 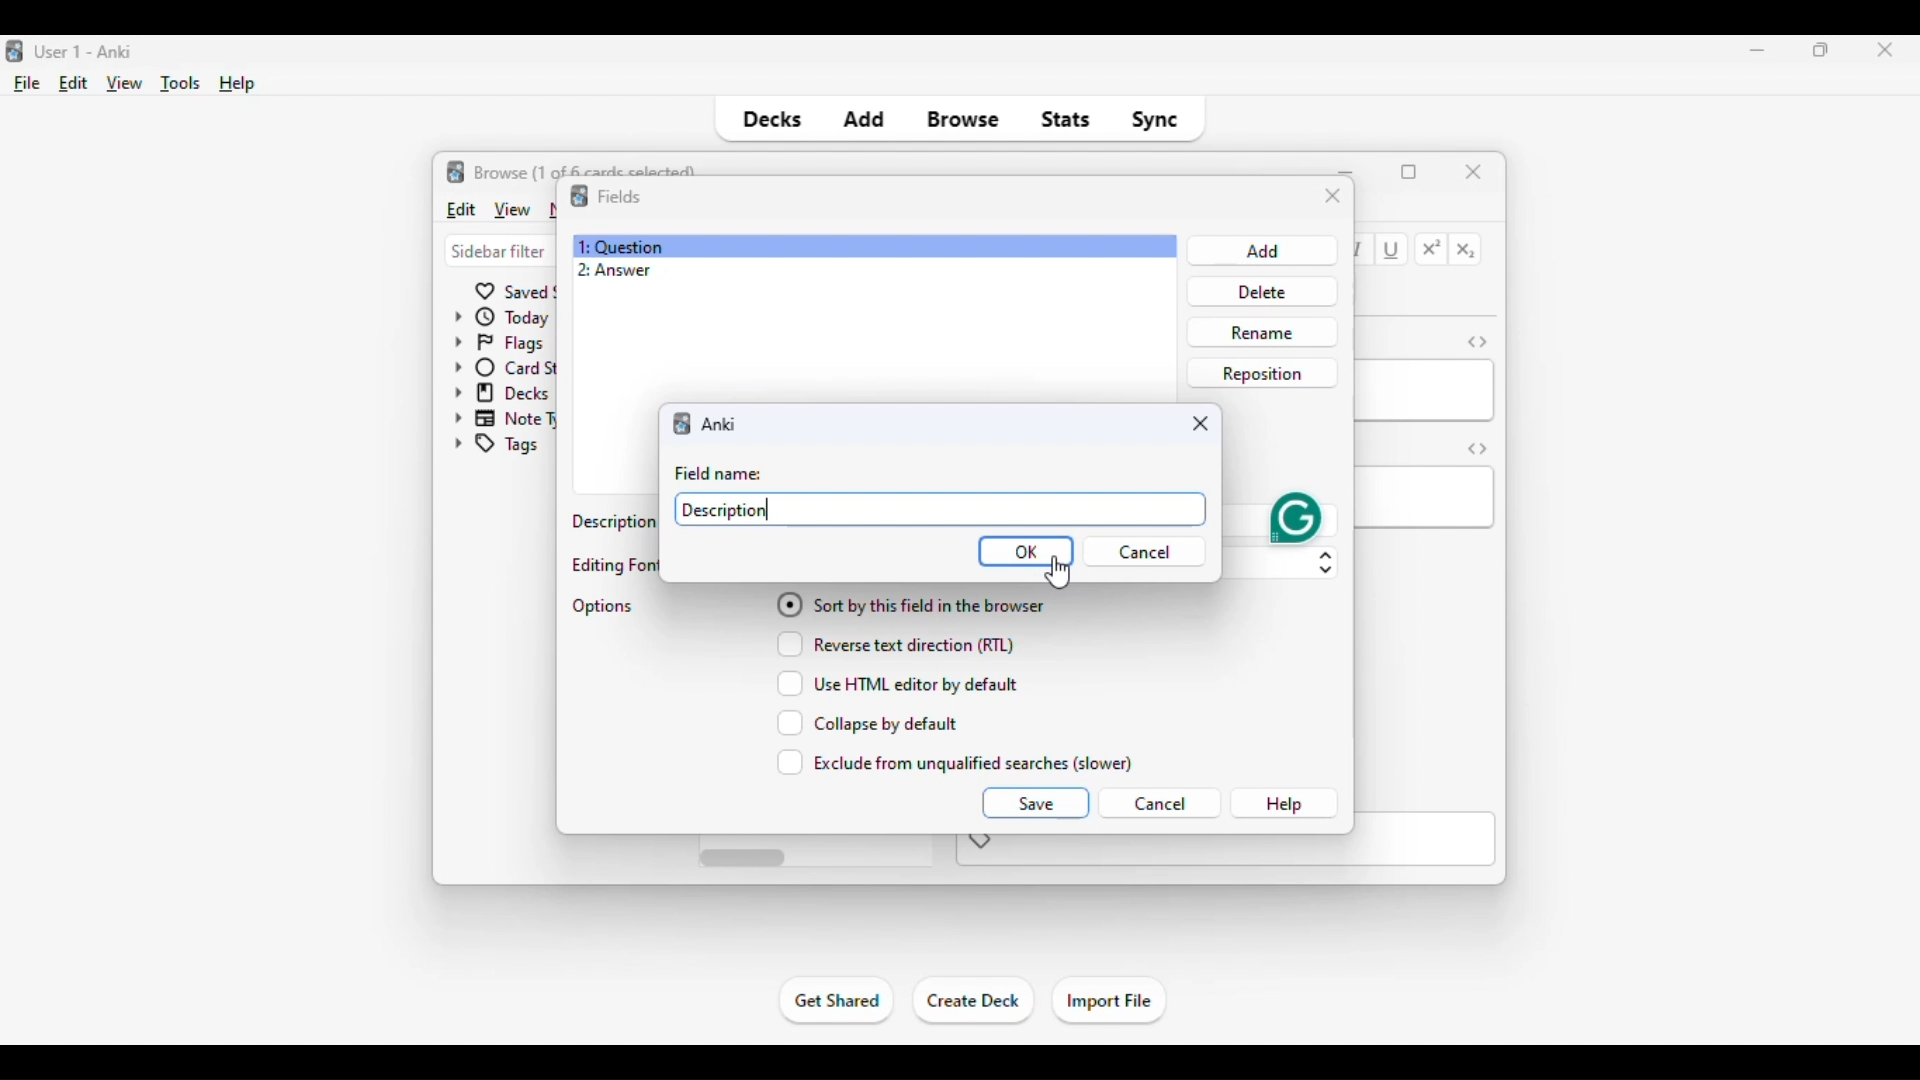 I want to click on delete, so click(x=1258, y=291).